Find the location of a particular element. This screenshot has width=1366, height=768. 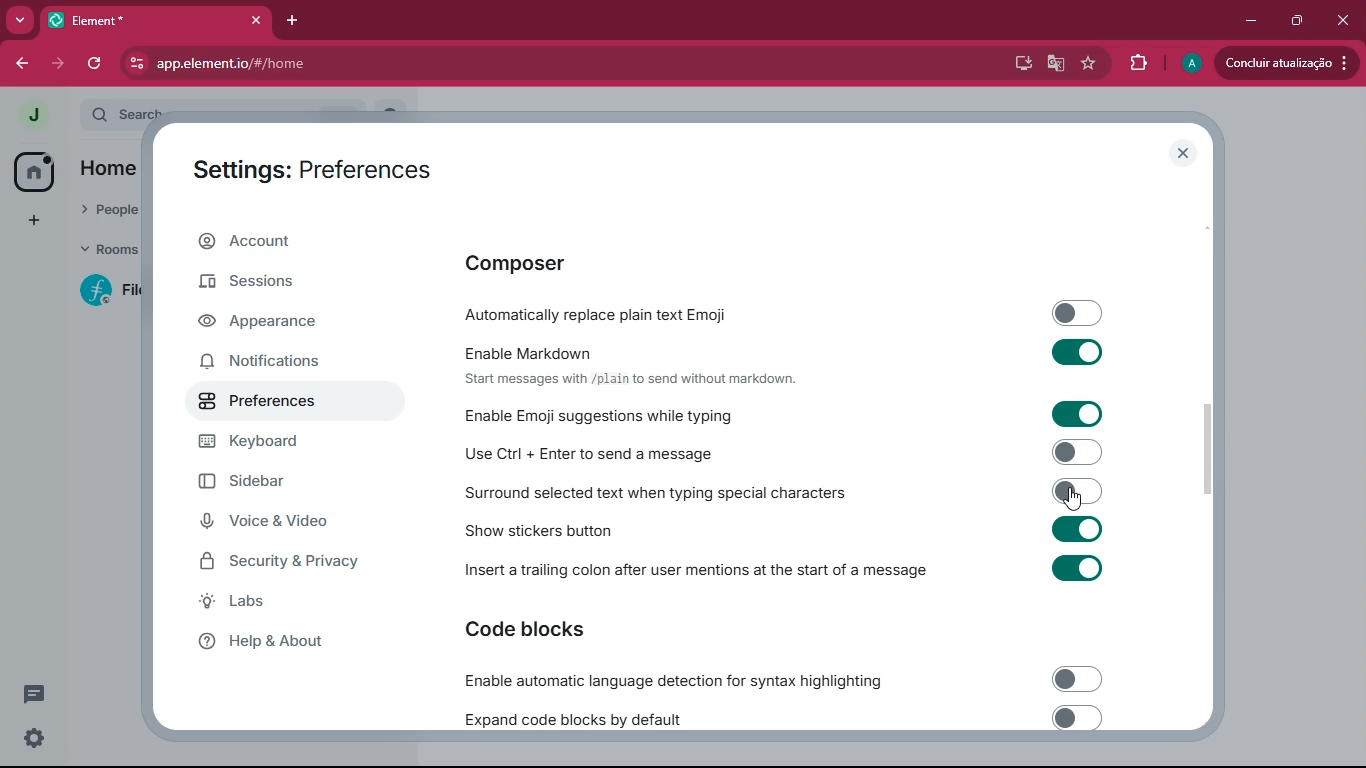

extensions is located at coordinates (1137, 64).